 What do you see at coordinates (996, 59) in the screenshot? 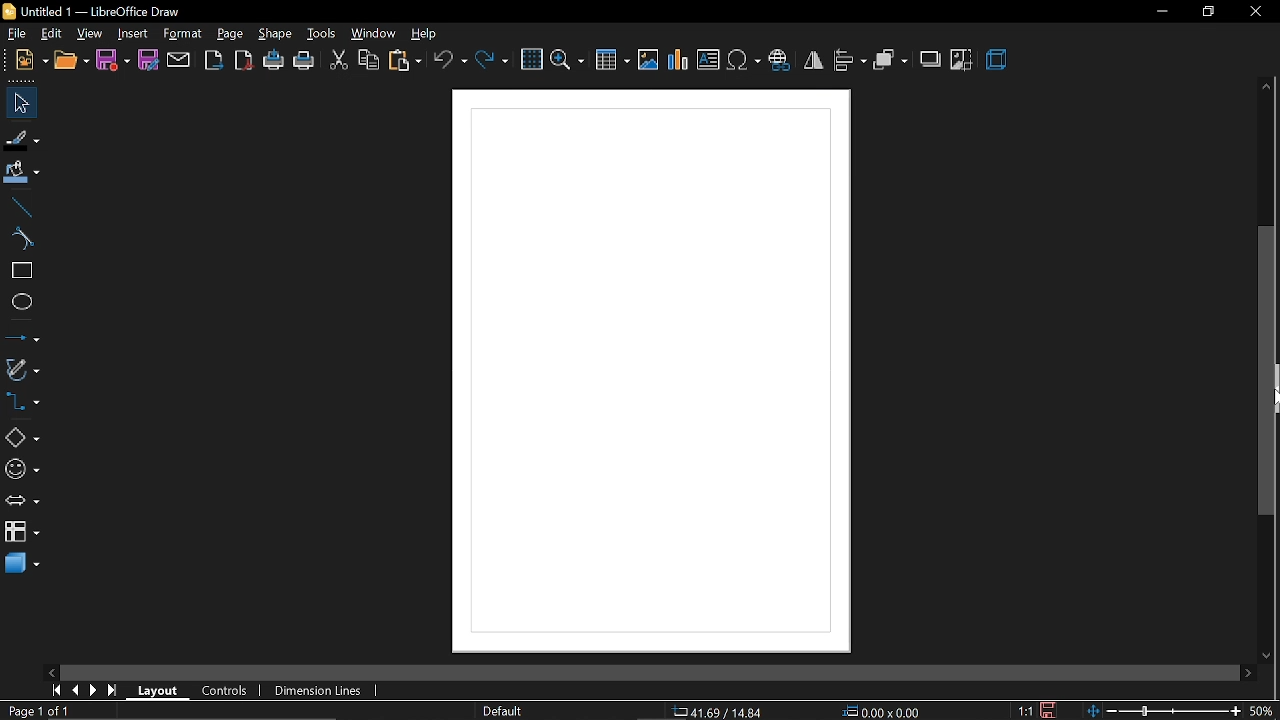
I see `3d effect` at bounding box center [996, 59].